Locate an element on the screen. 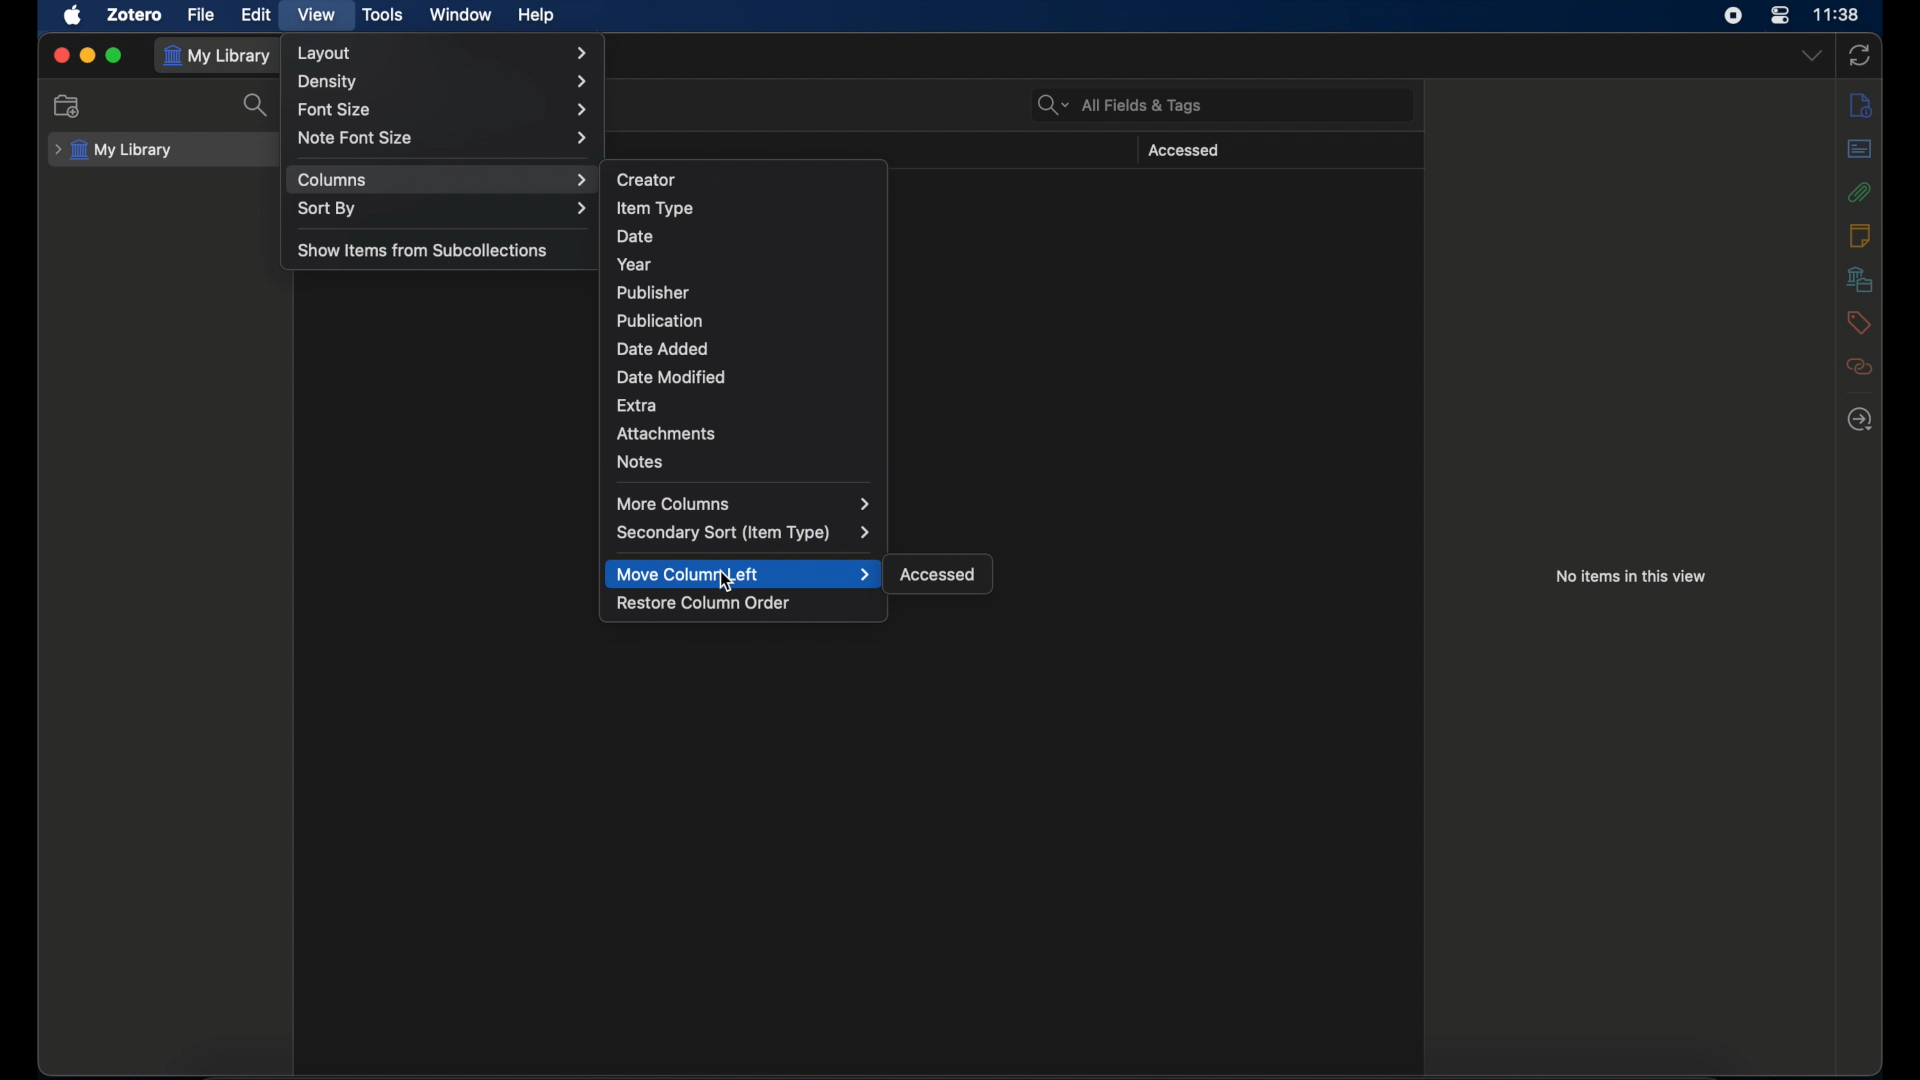 The image size is (1920, 1080). creator is located at coordinates (648, 179).